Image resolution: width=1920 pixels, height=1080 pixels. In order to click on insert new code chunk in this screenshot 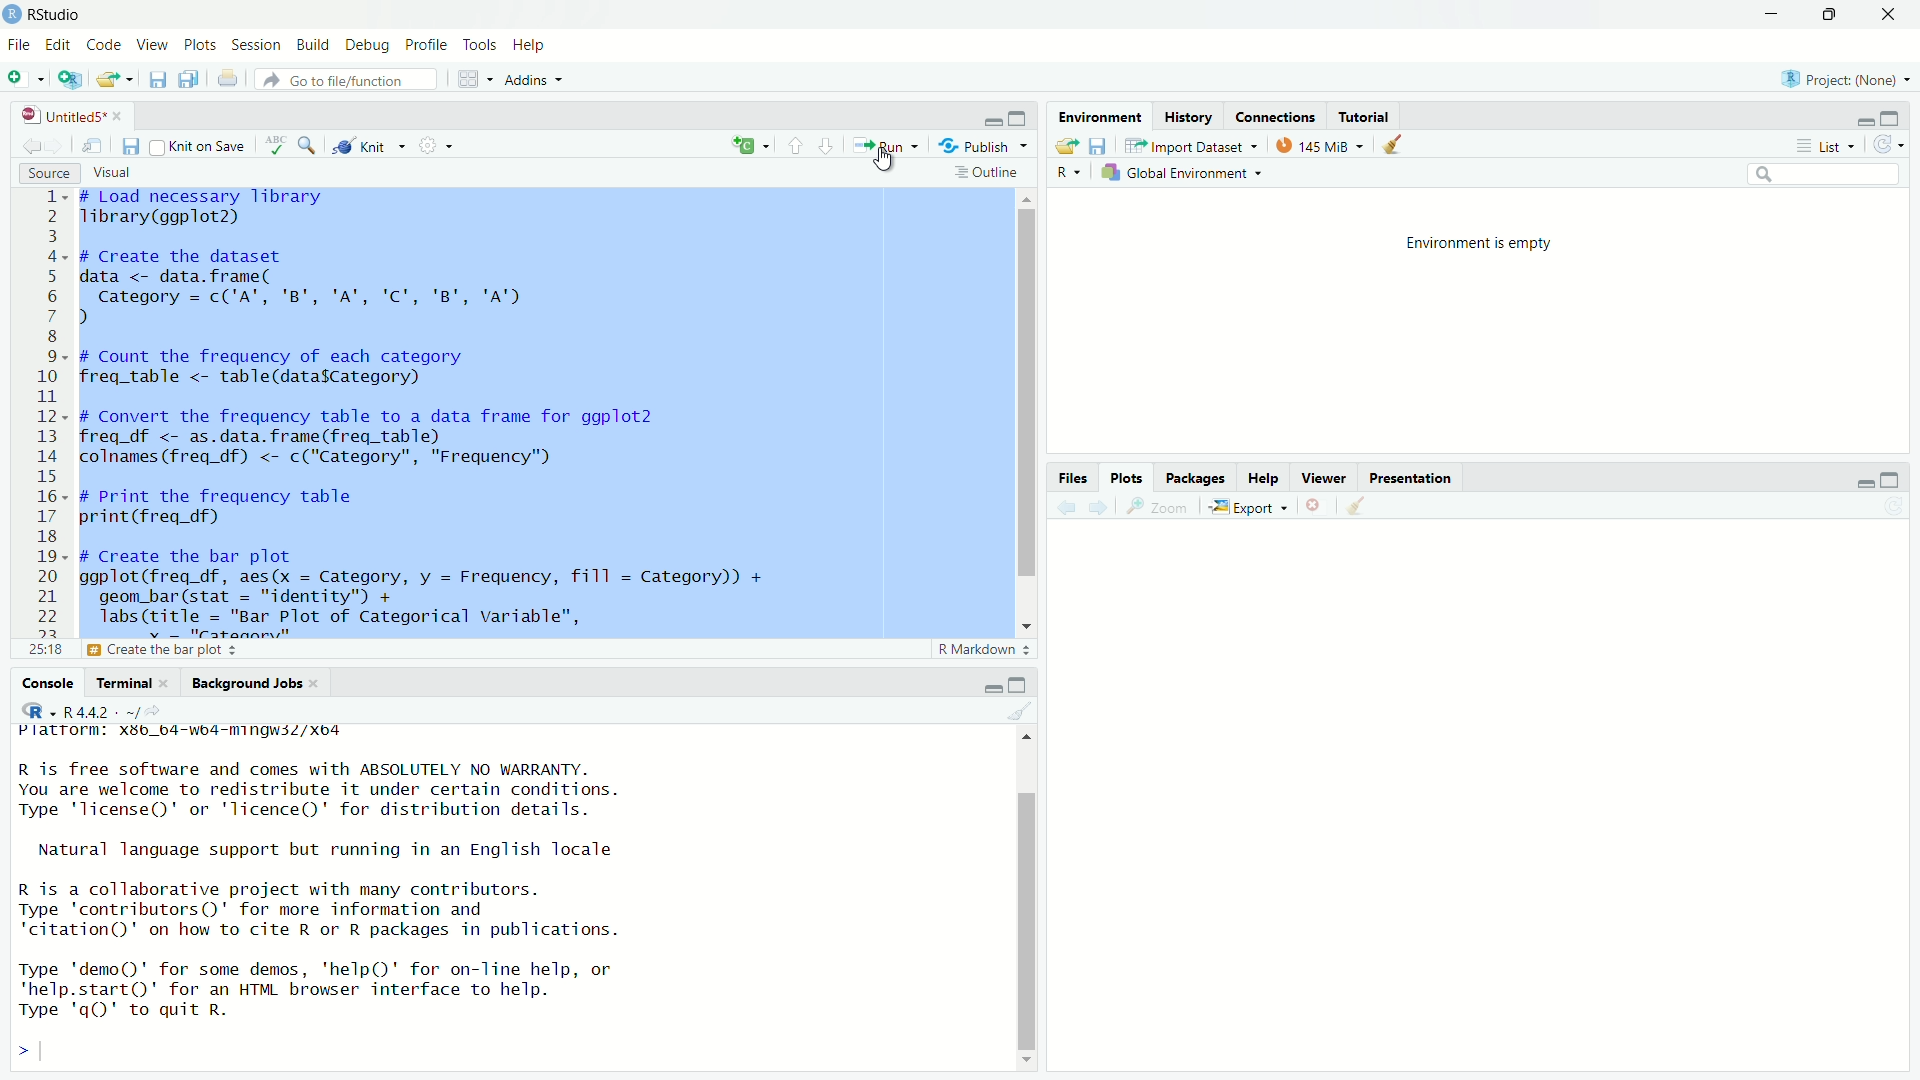, I will do `click(748, 147)`.